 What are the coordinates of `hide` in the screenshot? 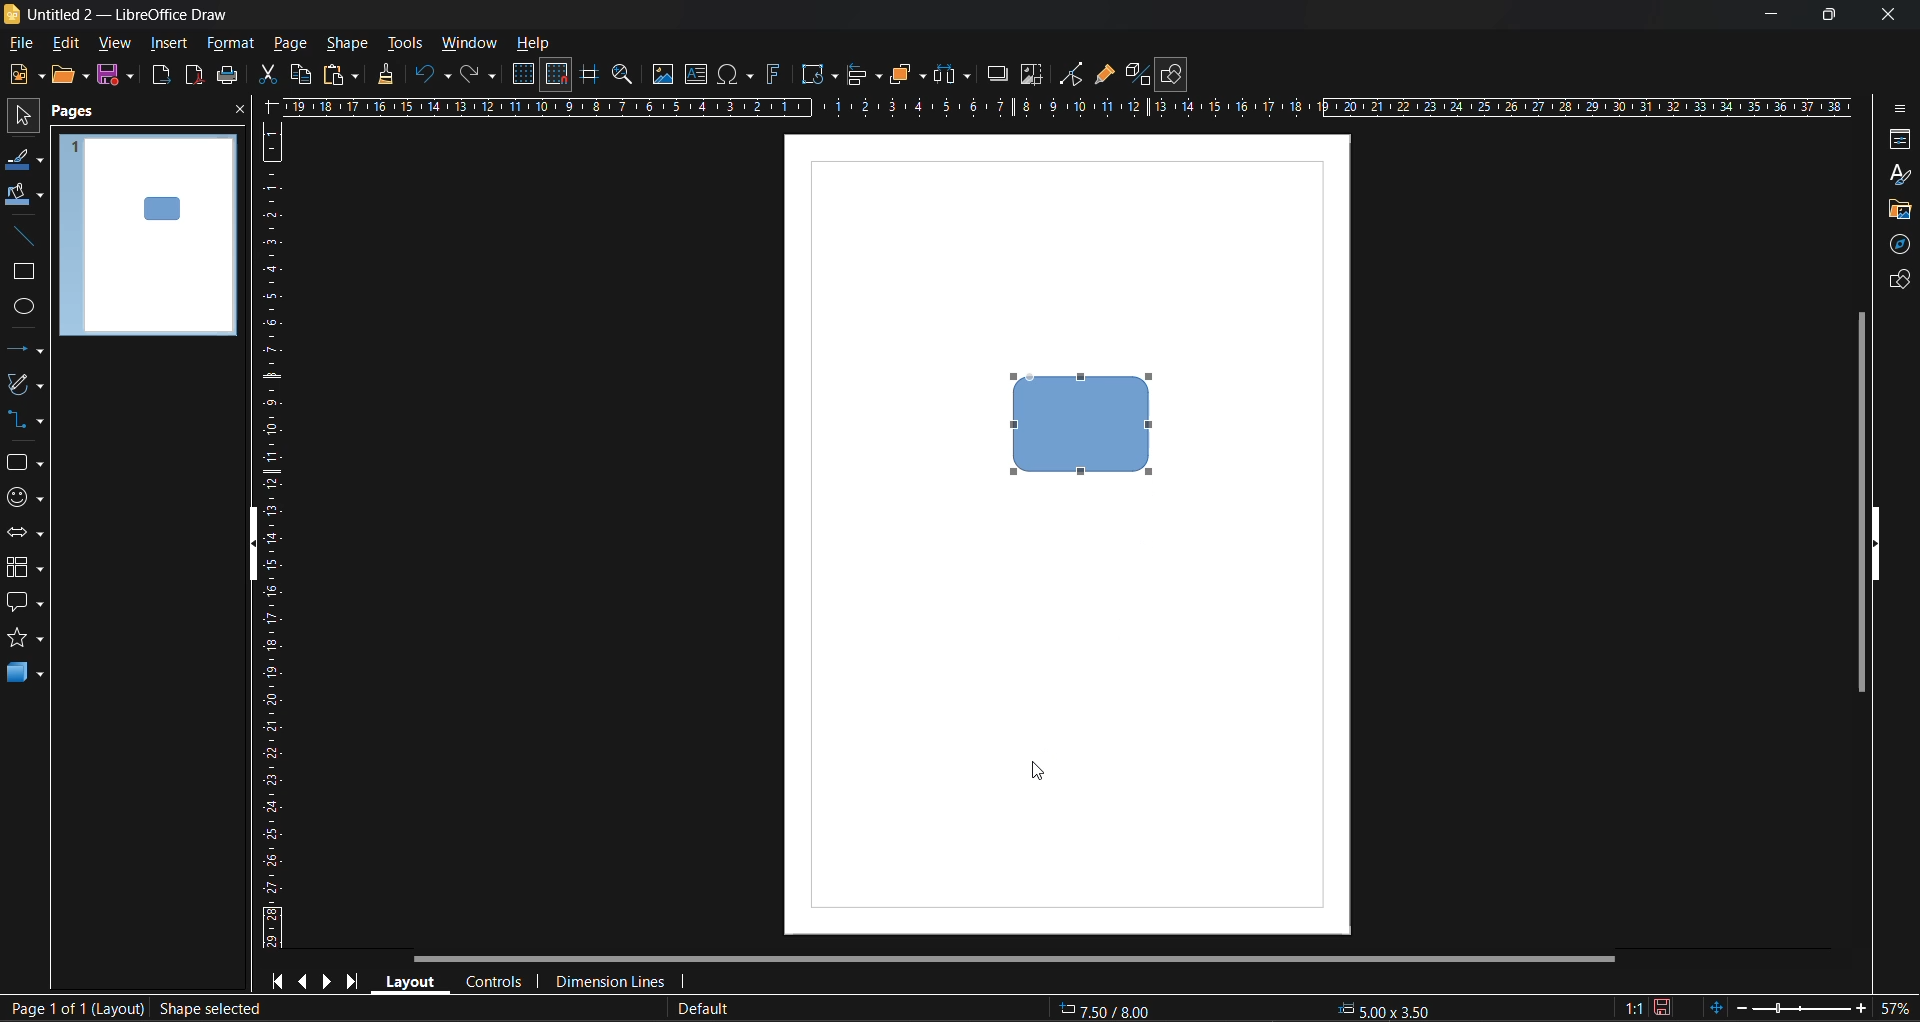 It's located at (256, 549).